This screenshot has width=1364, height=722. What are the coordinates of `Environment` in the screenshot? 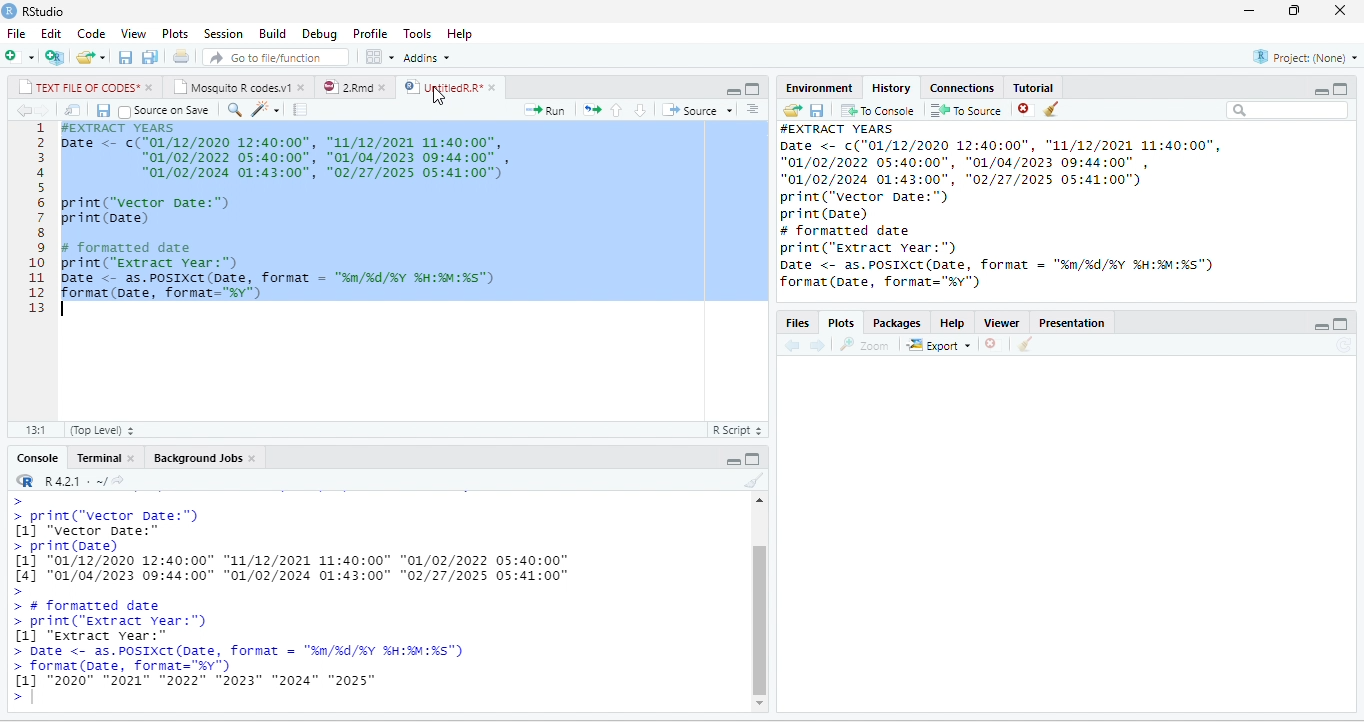 It's located at (820, 88).